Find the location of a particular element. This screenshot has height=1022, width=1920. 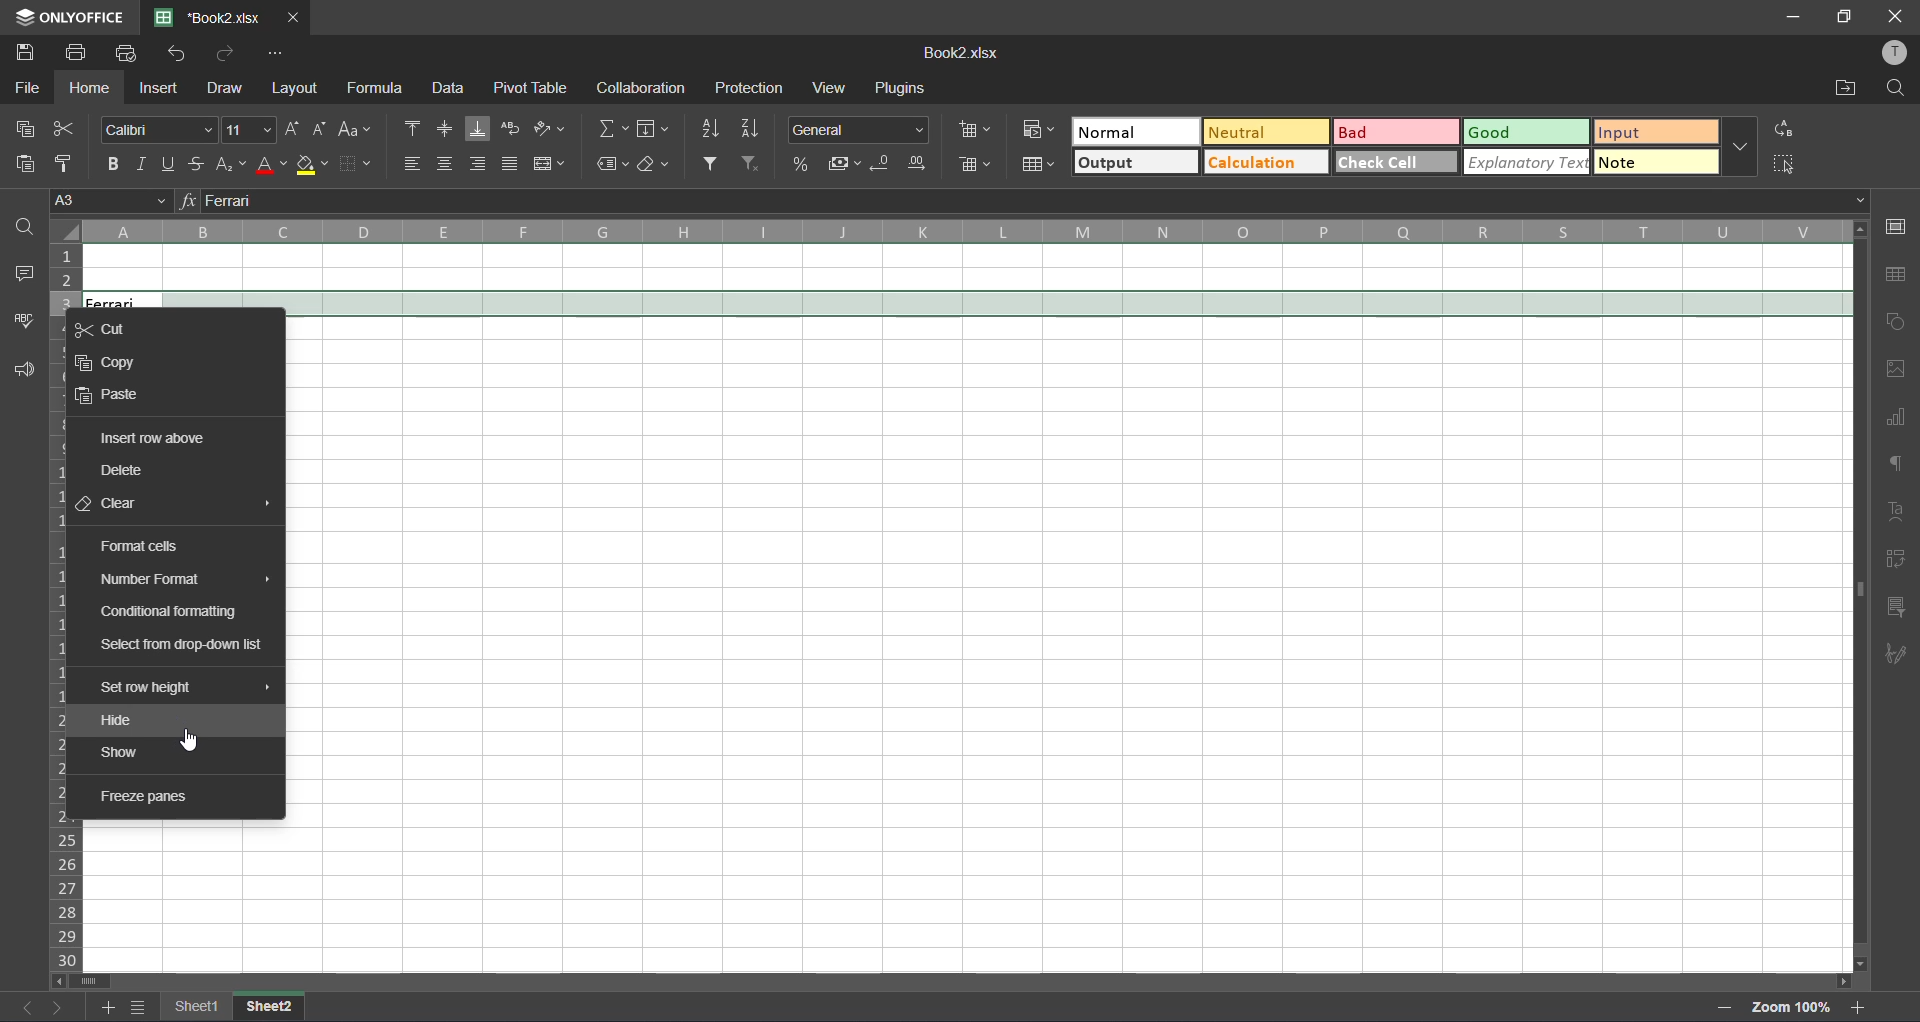

cell settings is located at coordinates (1901, 226).